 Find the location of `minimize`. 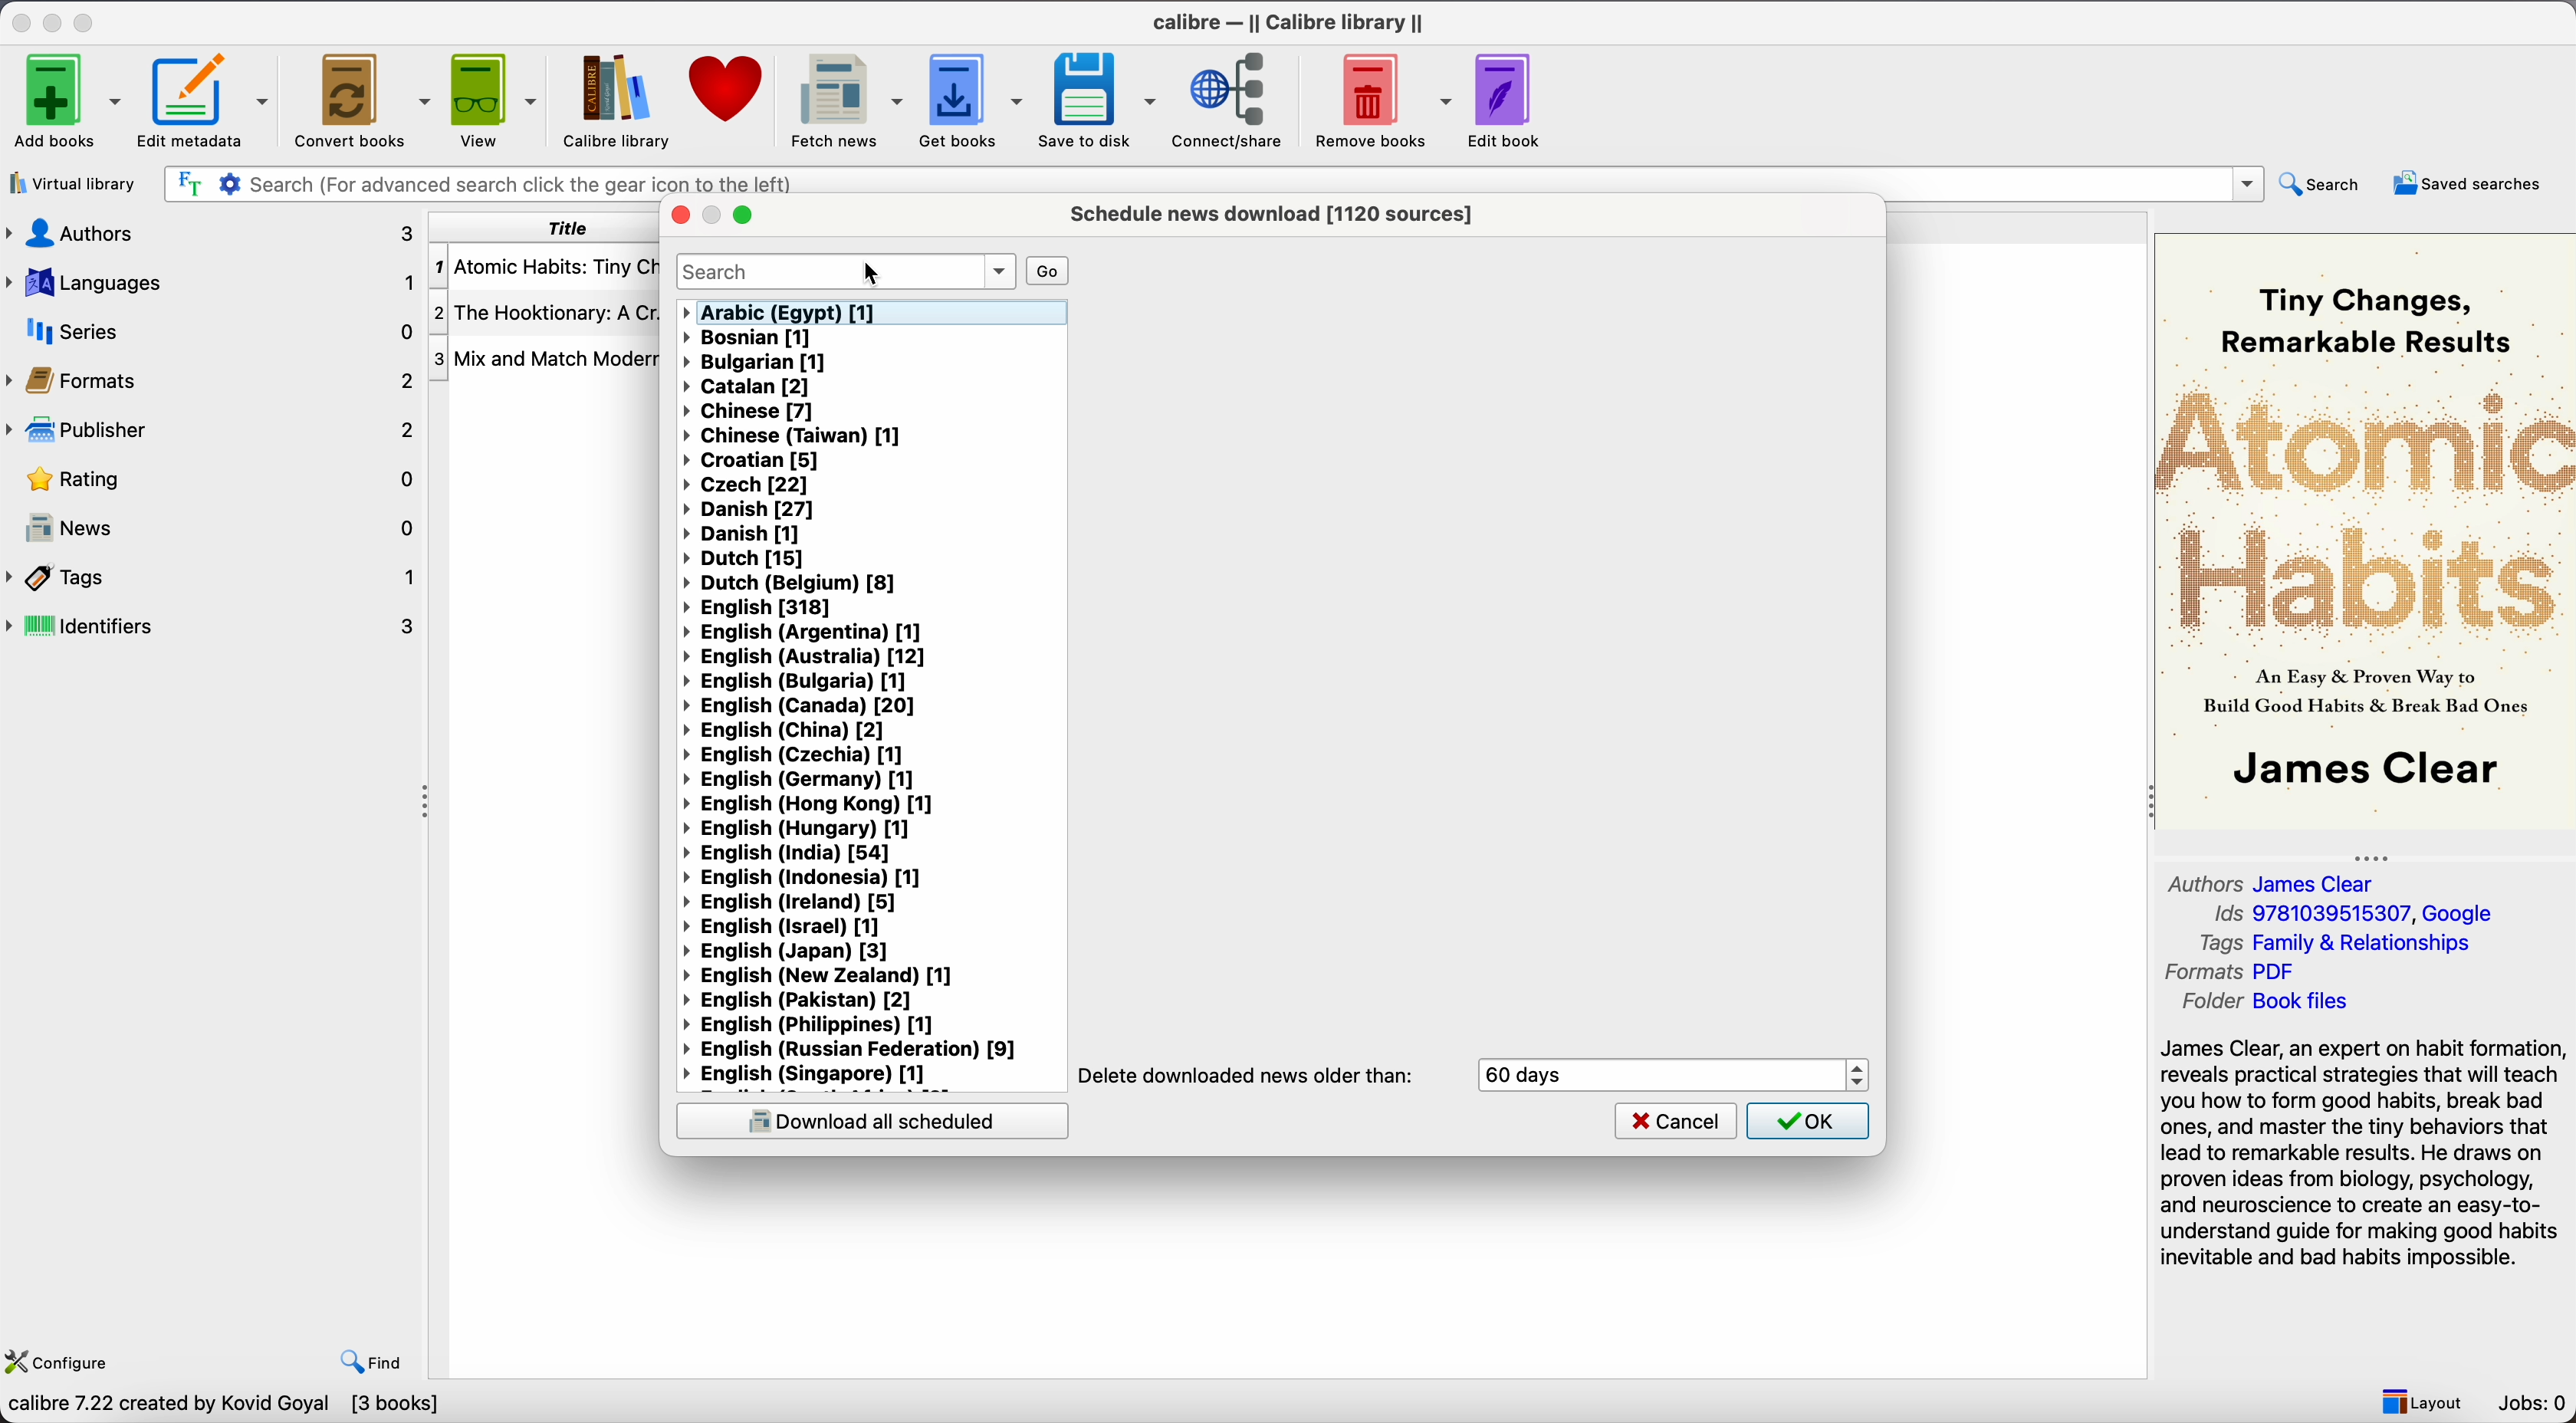

minimize is located at coordinates (56, 19).